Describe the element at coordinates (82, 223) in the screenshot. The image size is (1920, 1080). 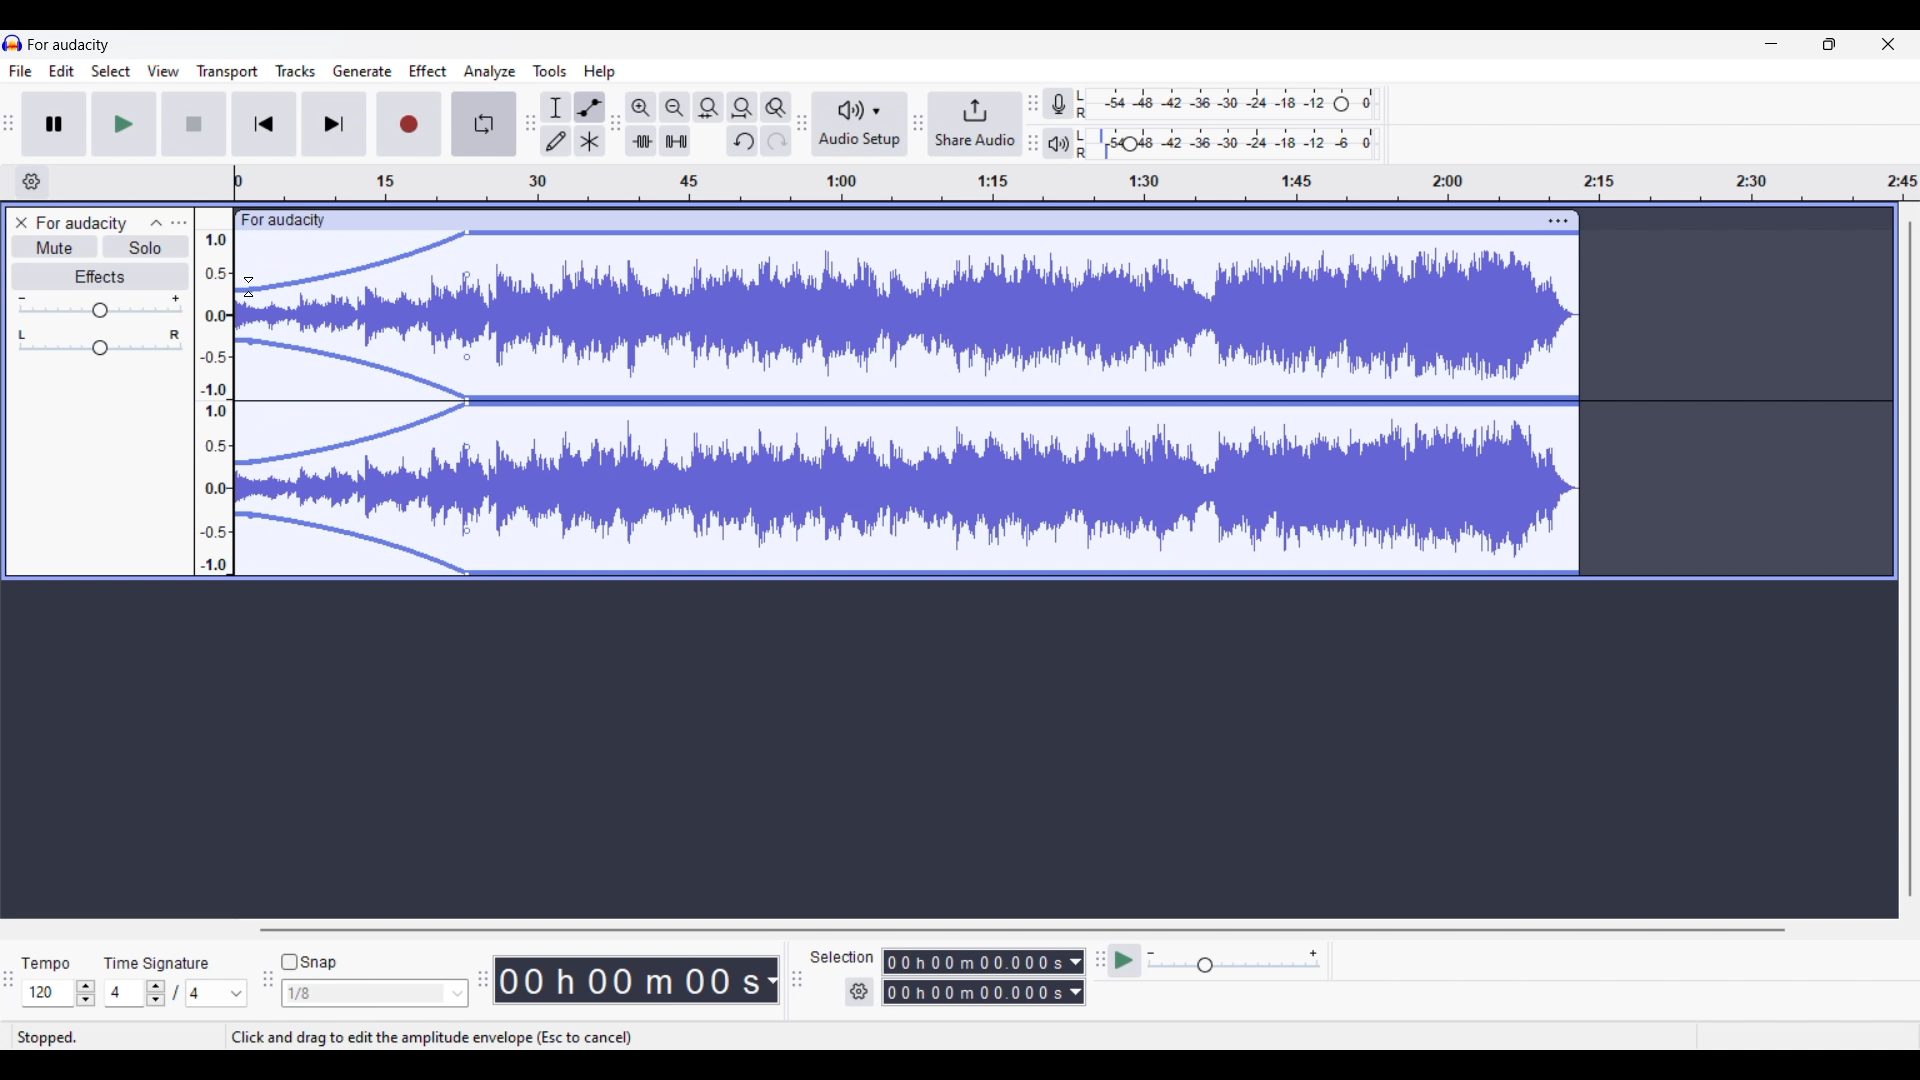
I see `for audacity` at that location.